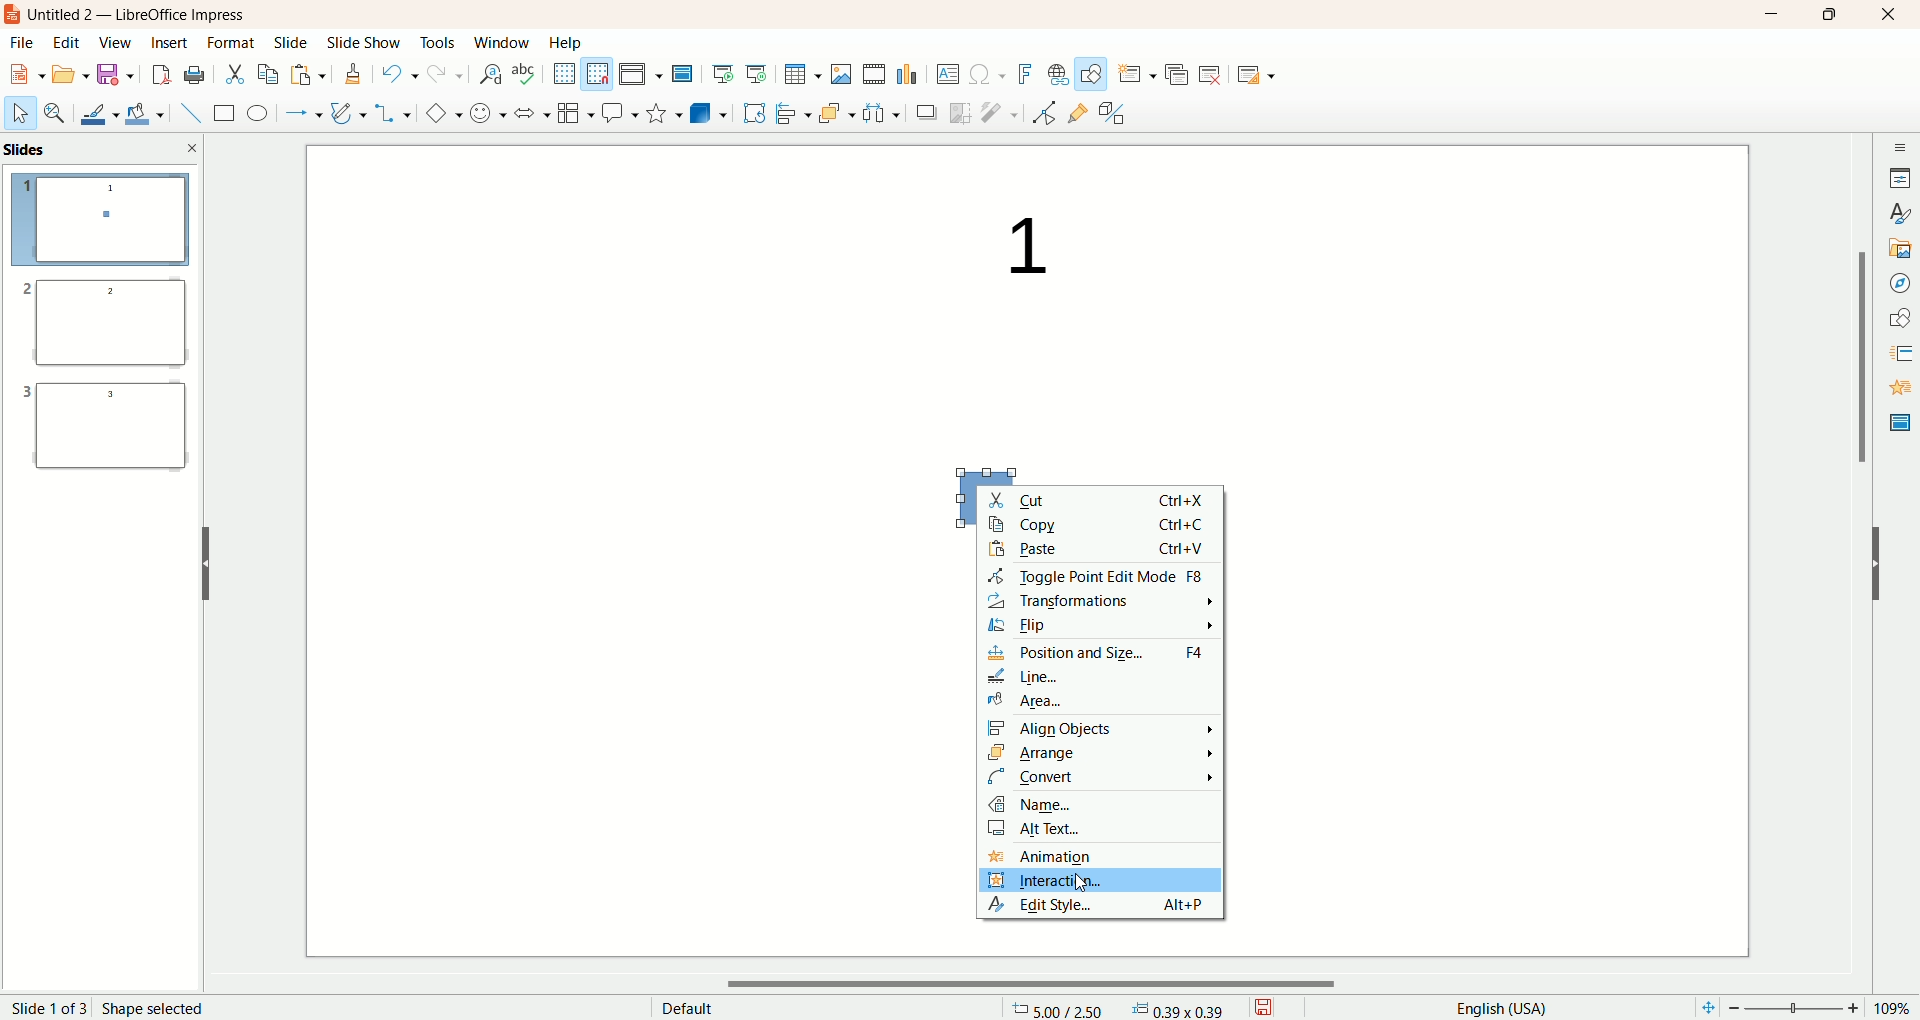 The width and height of the screenshot is (1920, 1020). What do you see at coordinates (1000, 113) in the screenshot?
I see `filter` at bounding box center [1000, 113].